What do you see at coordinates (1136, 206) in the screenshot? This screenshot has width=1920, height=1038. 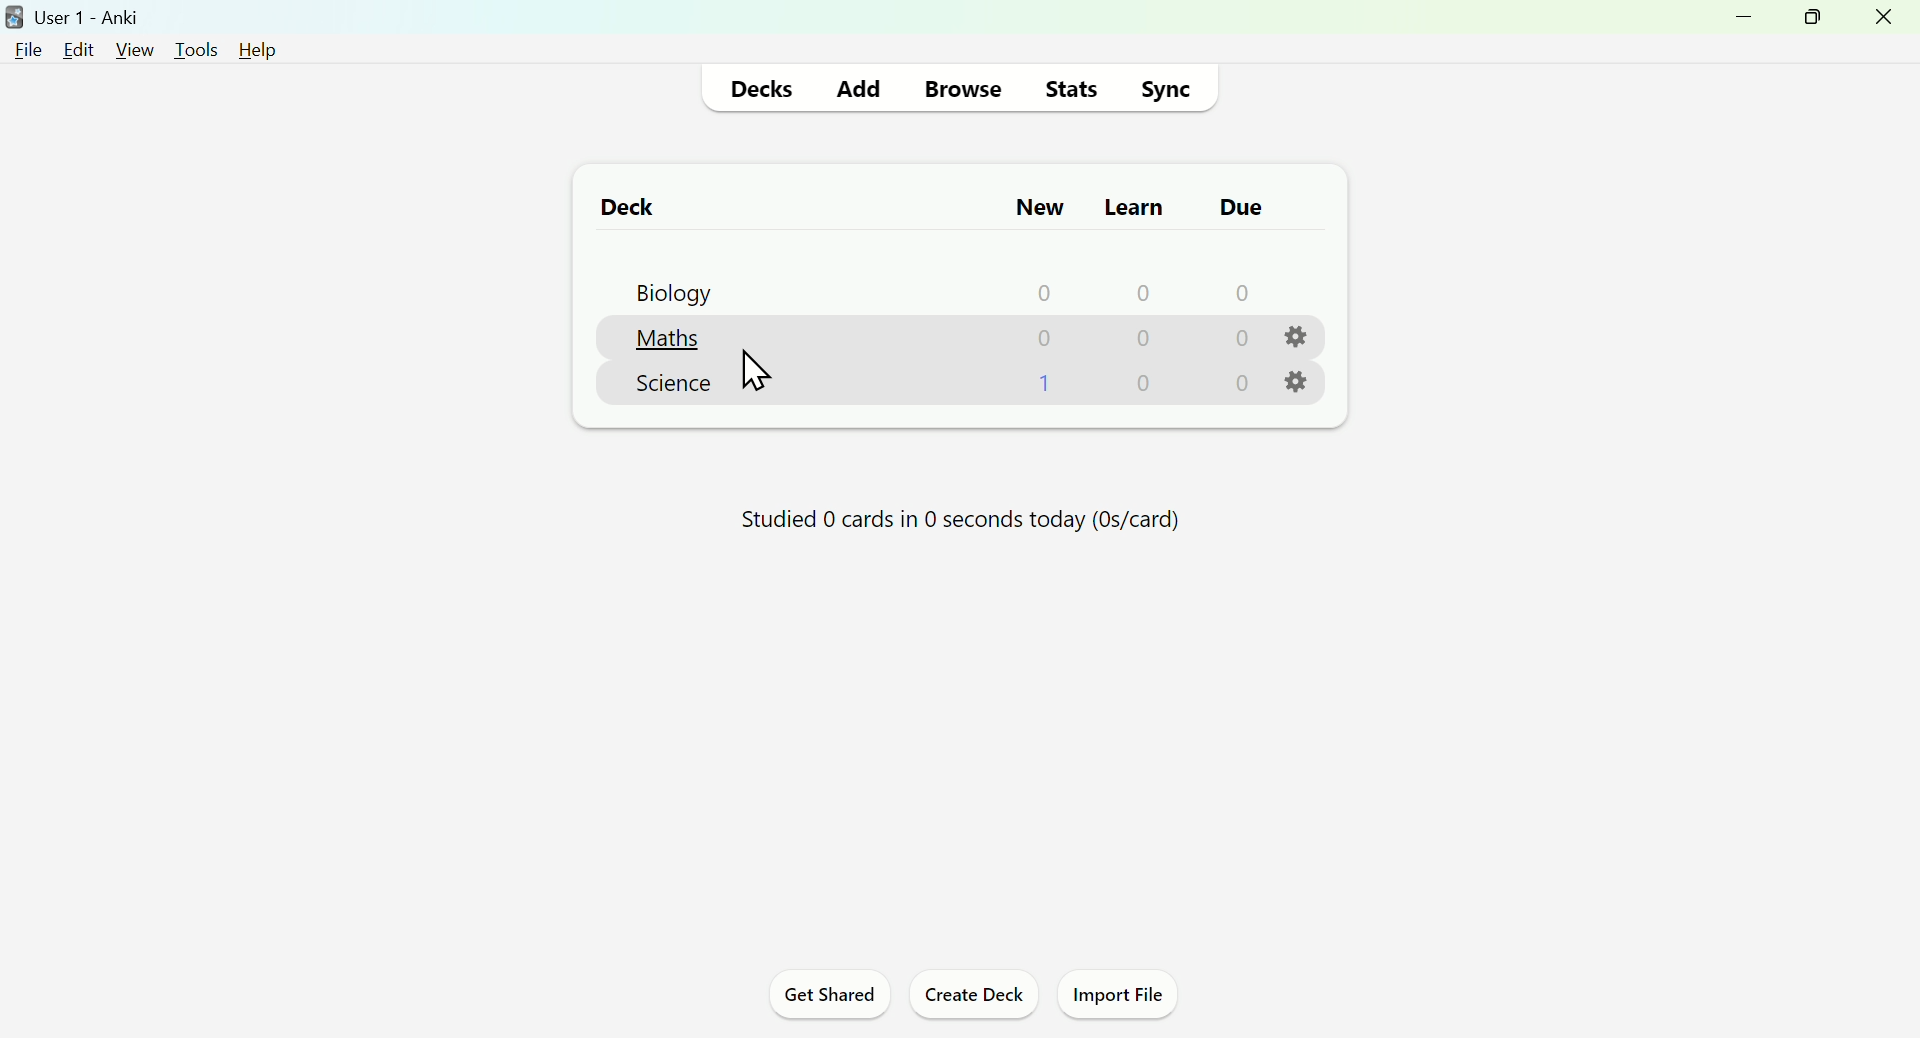 I see `Learn` at bounding box center [1136, 206].